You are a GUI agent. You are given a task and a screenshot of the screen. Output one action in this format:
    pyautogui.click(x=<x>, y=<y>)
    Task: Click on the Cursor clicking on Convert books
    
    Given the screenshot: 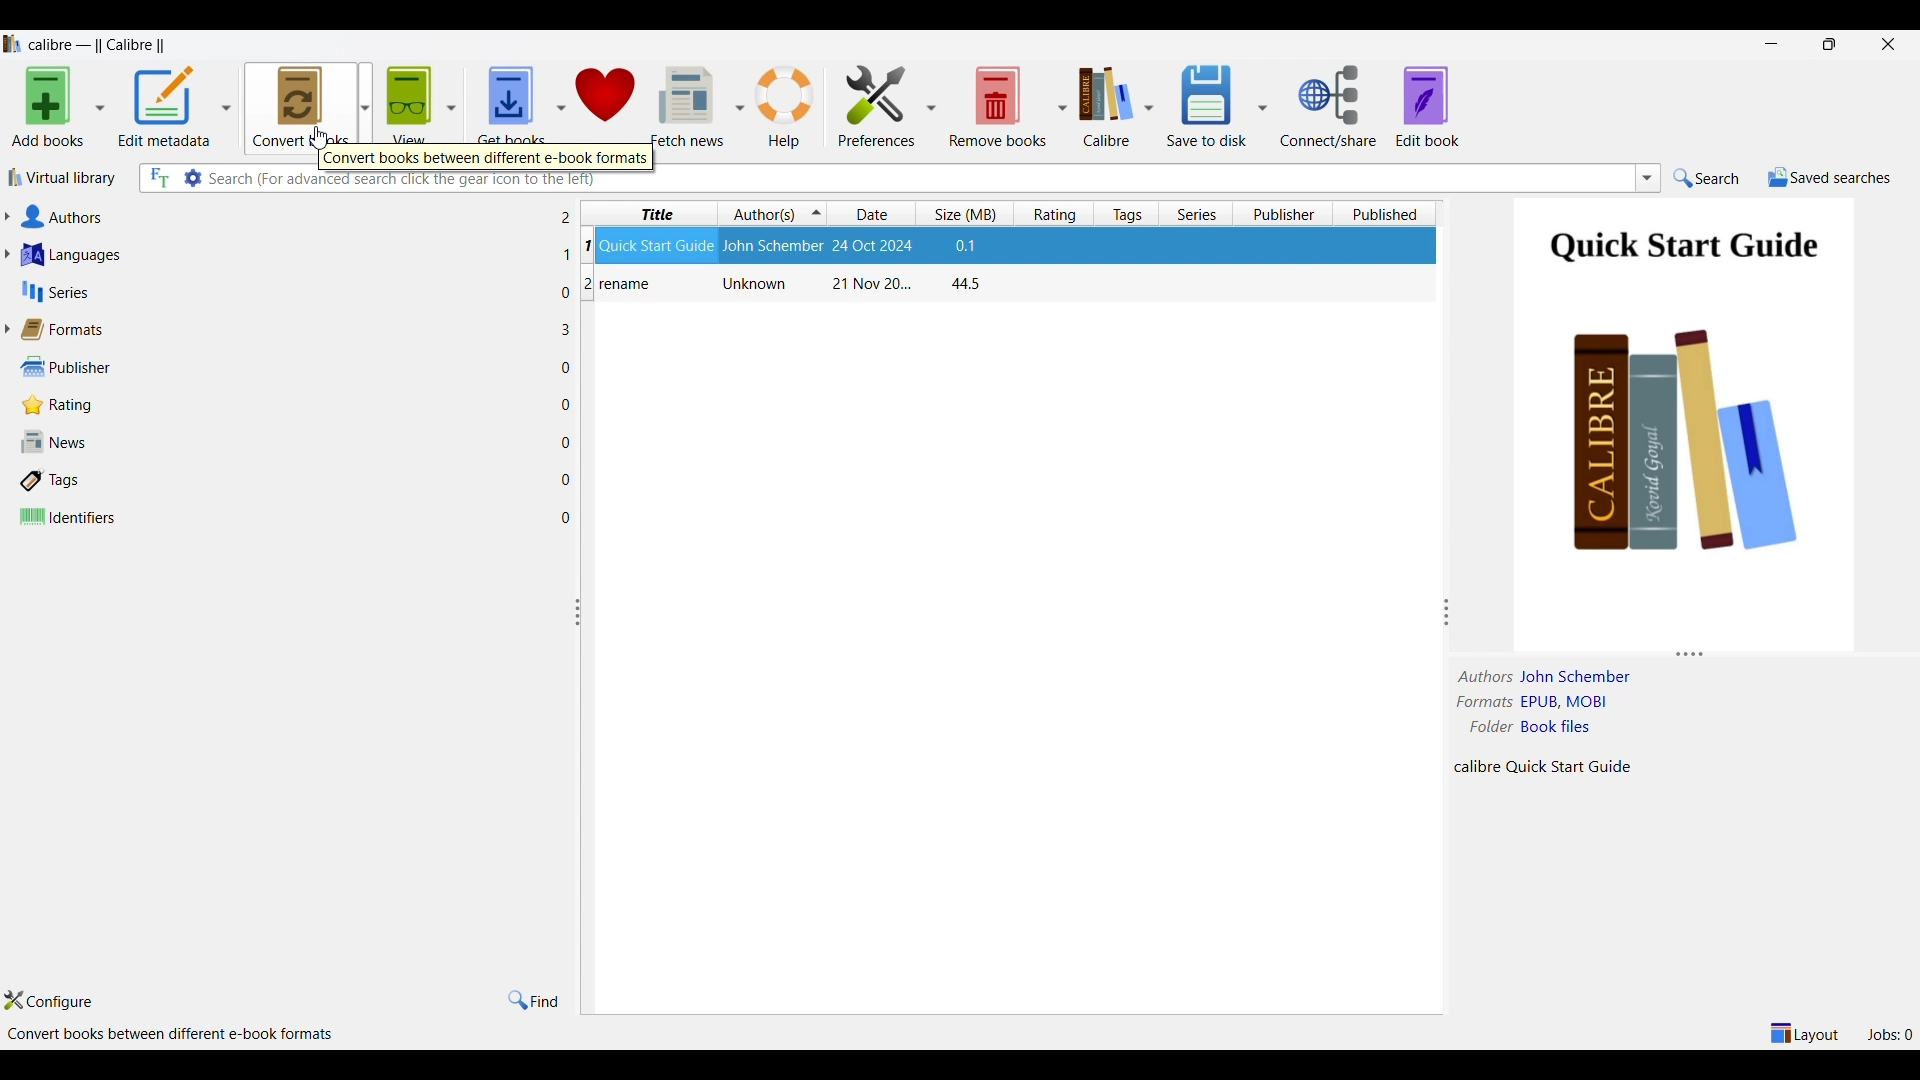 What is the action you would take?
    pyautogui.click(x=320, y=136)
    